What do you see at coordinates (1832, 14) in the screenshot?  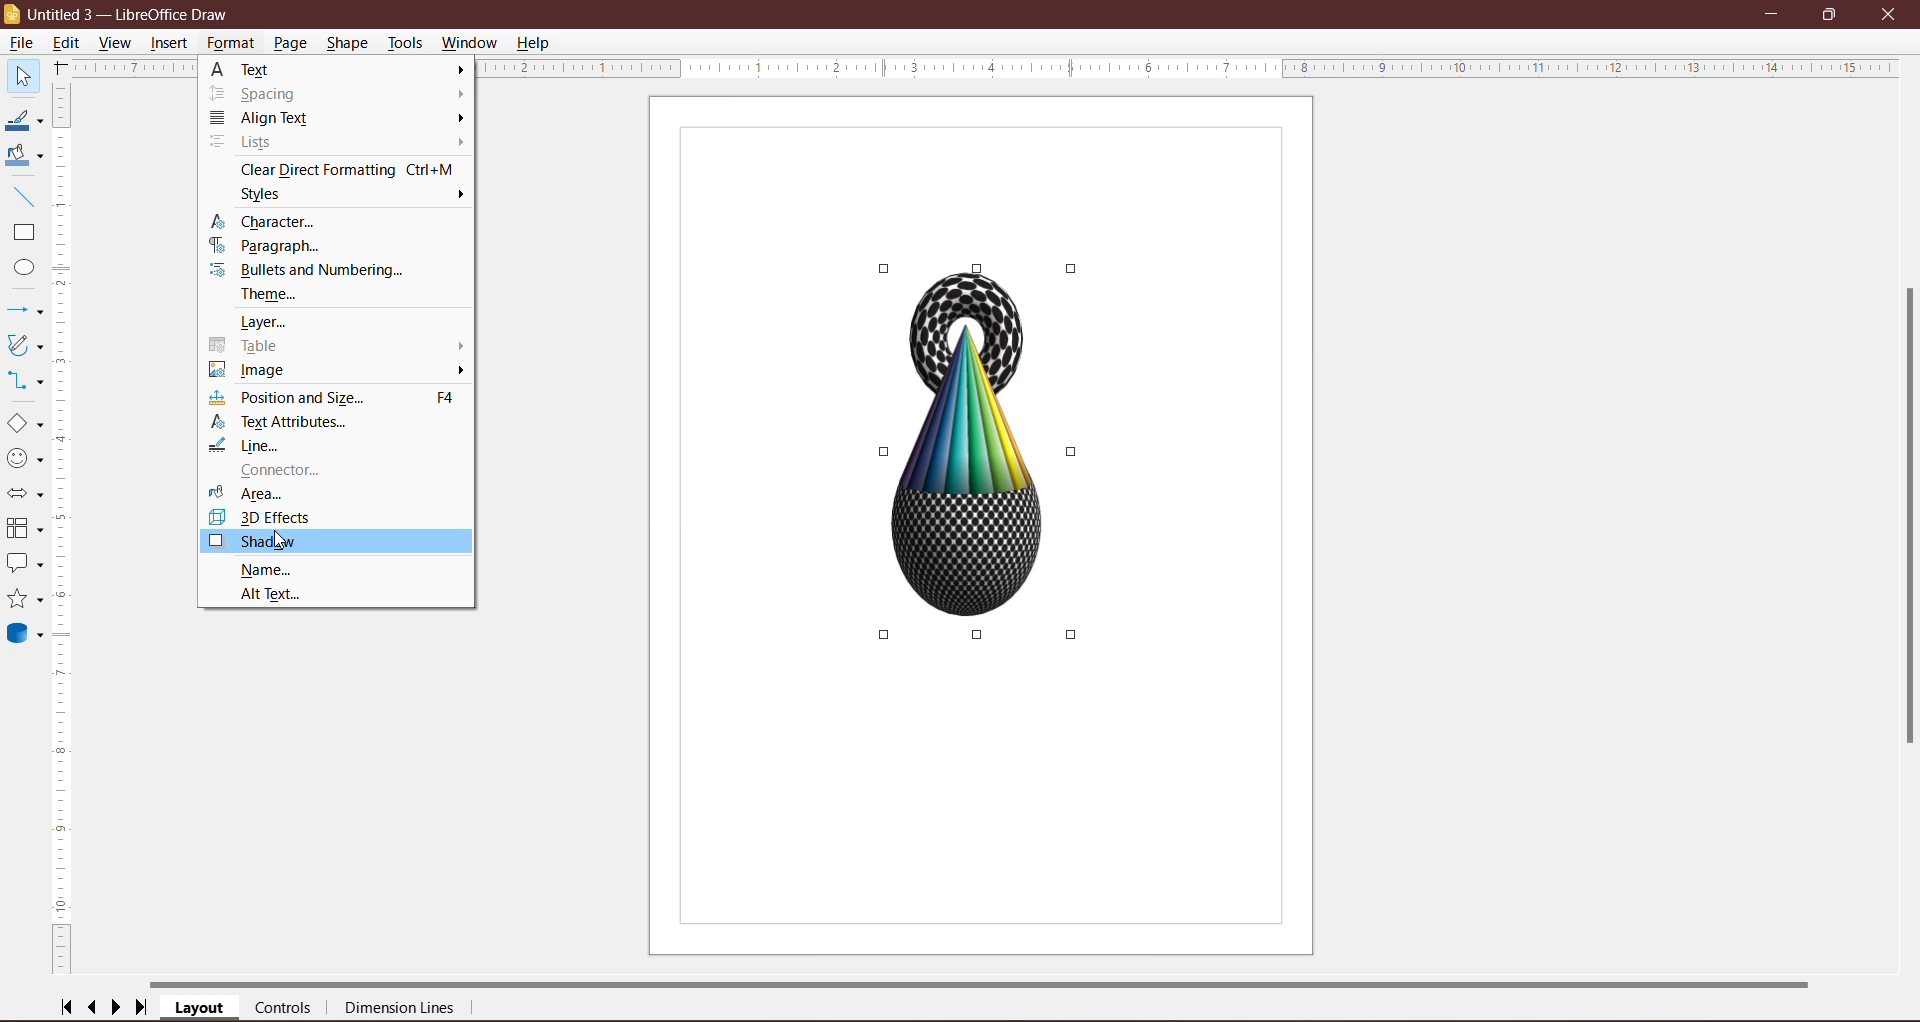 I see `Restore Down` at bounding box center [1832, 14].